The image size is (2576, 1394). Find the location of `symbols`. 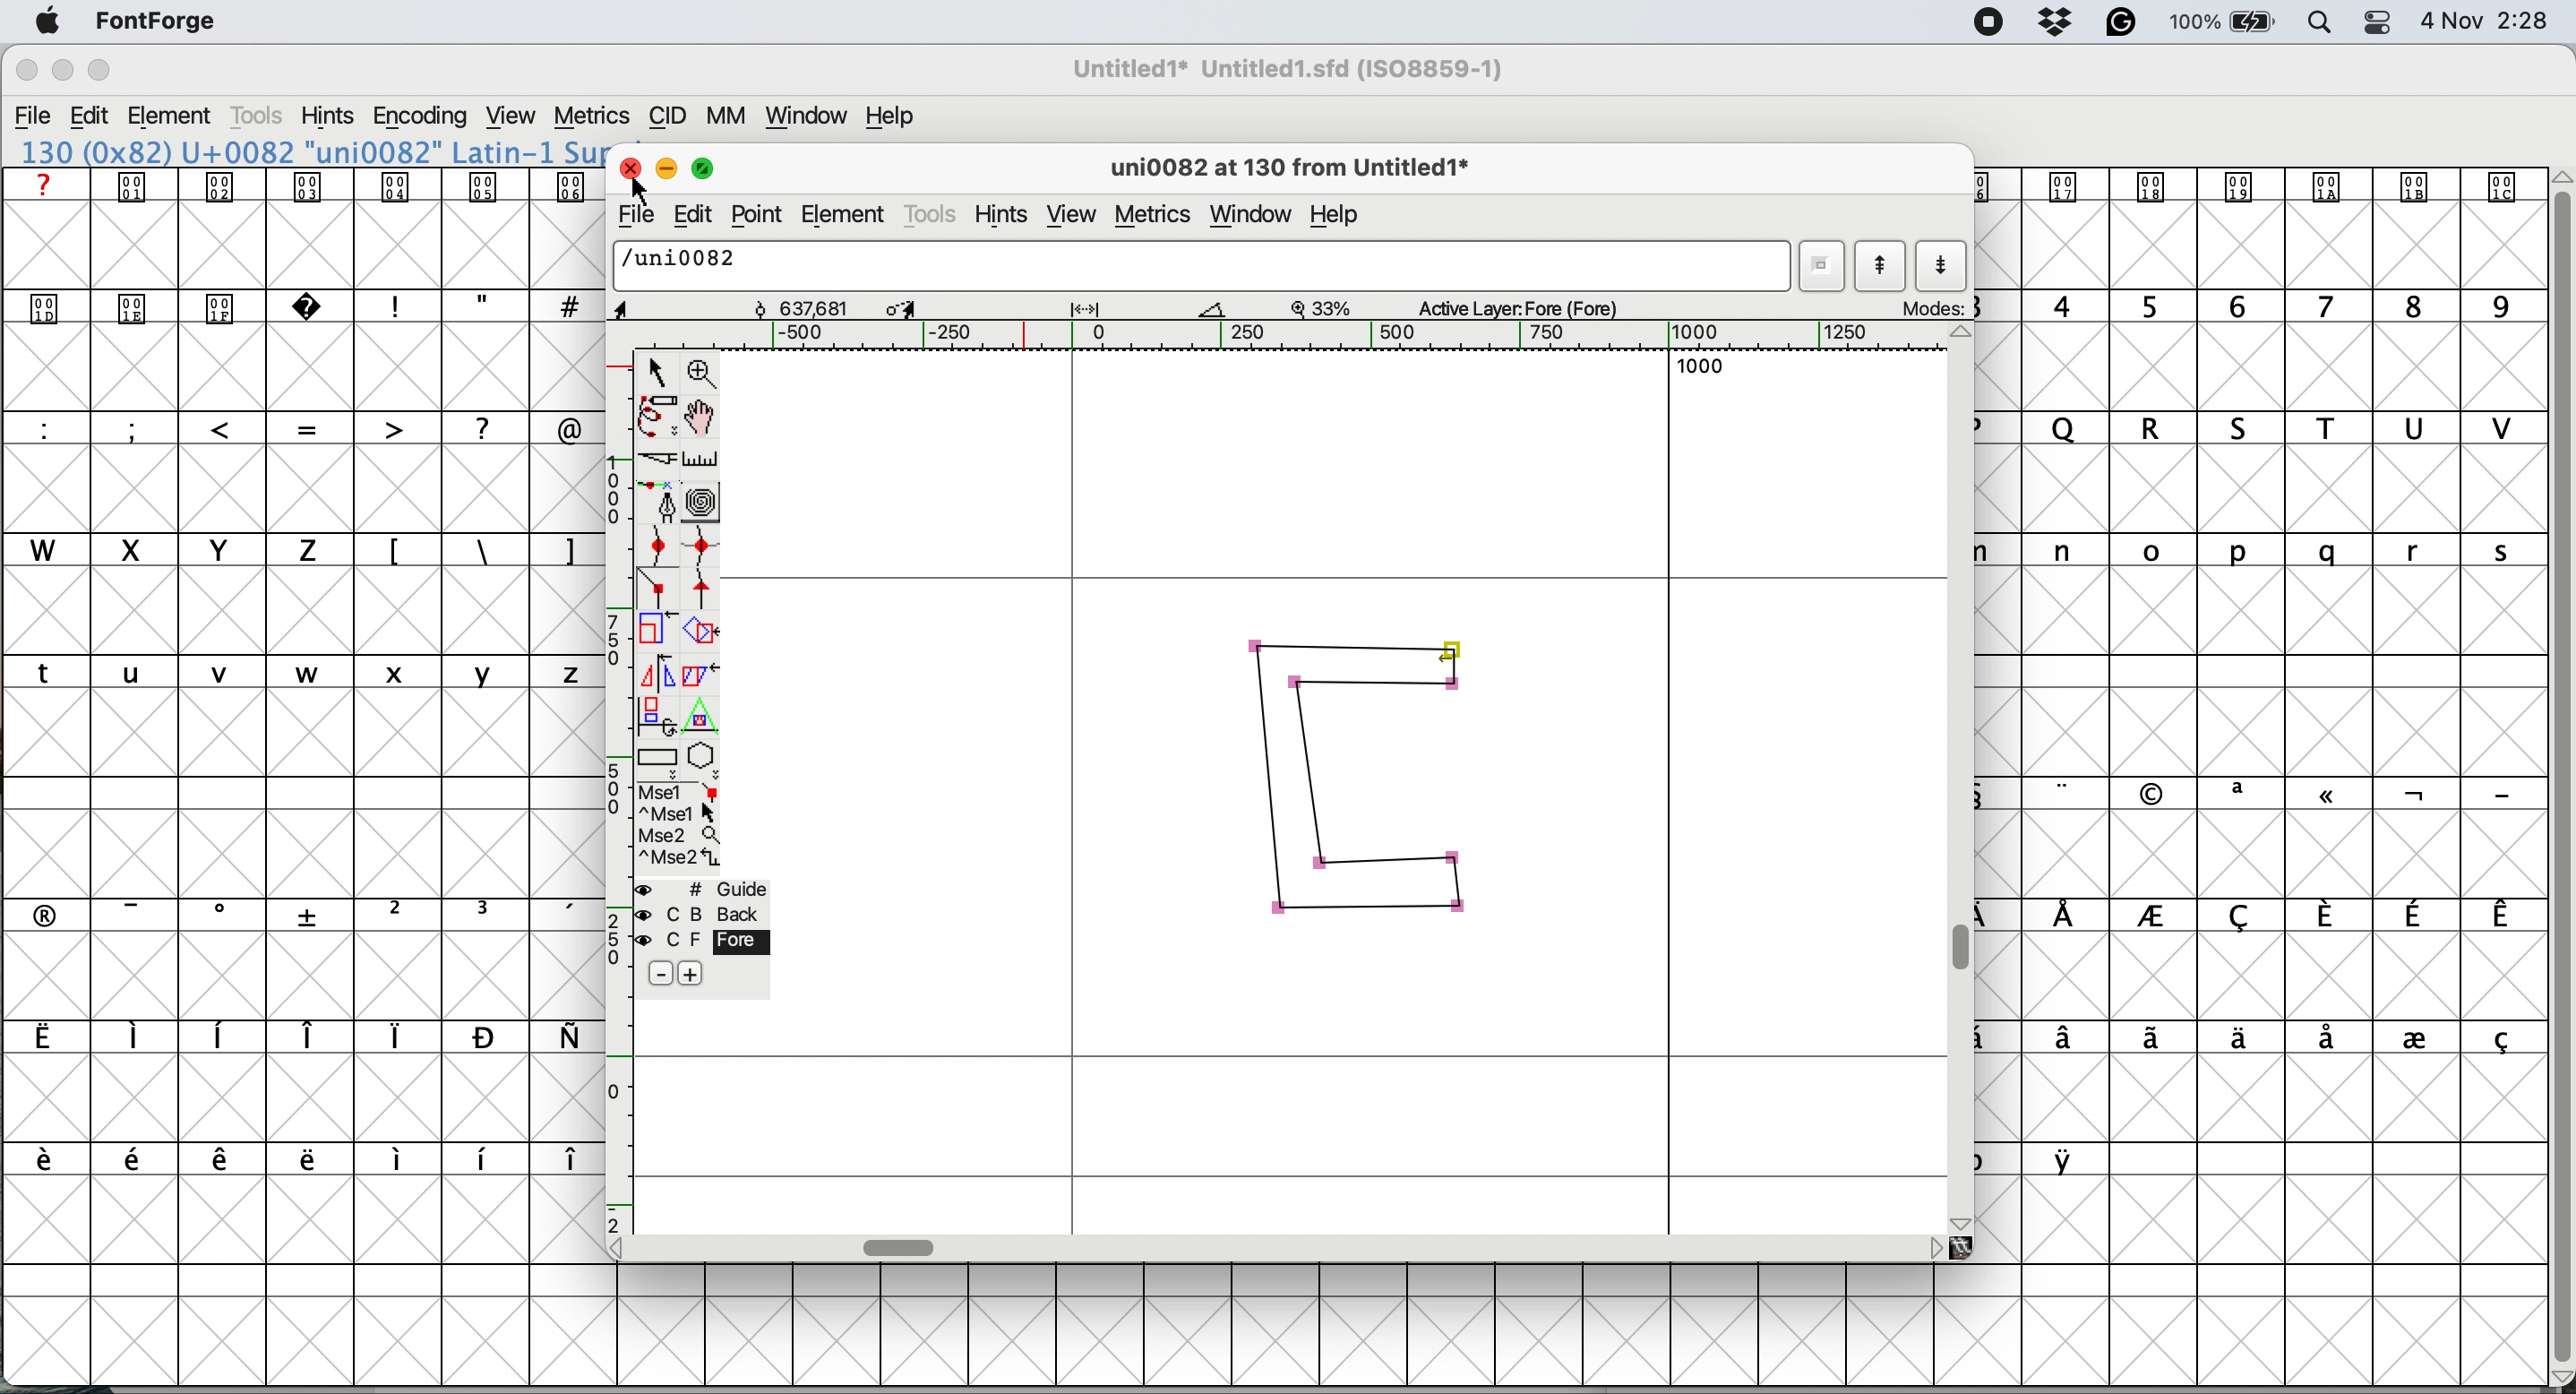

symbols is located at coordinates (295, 1037).